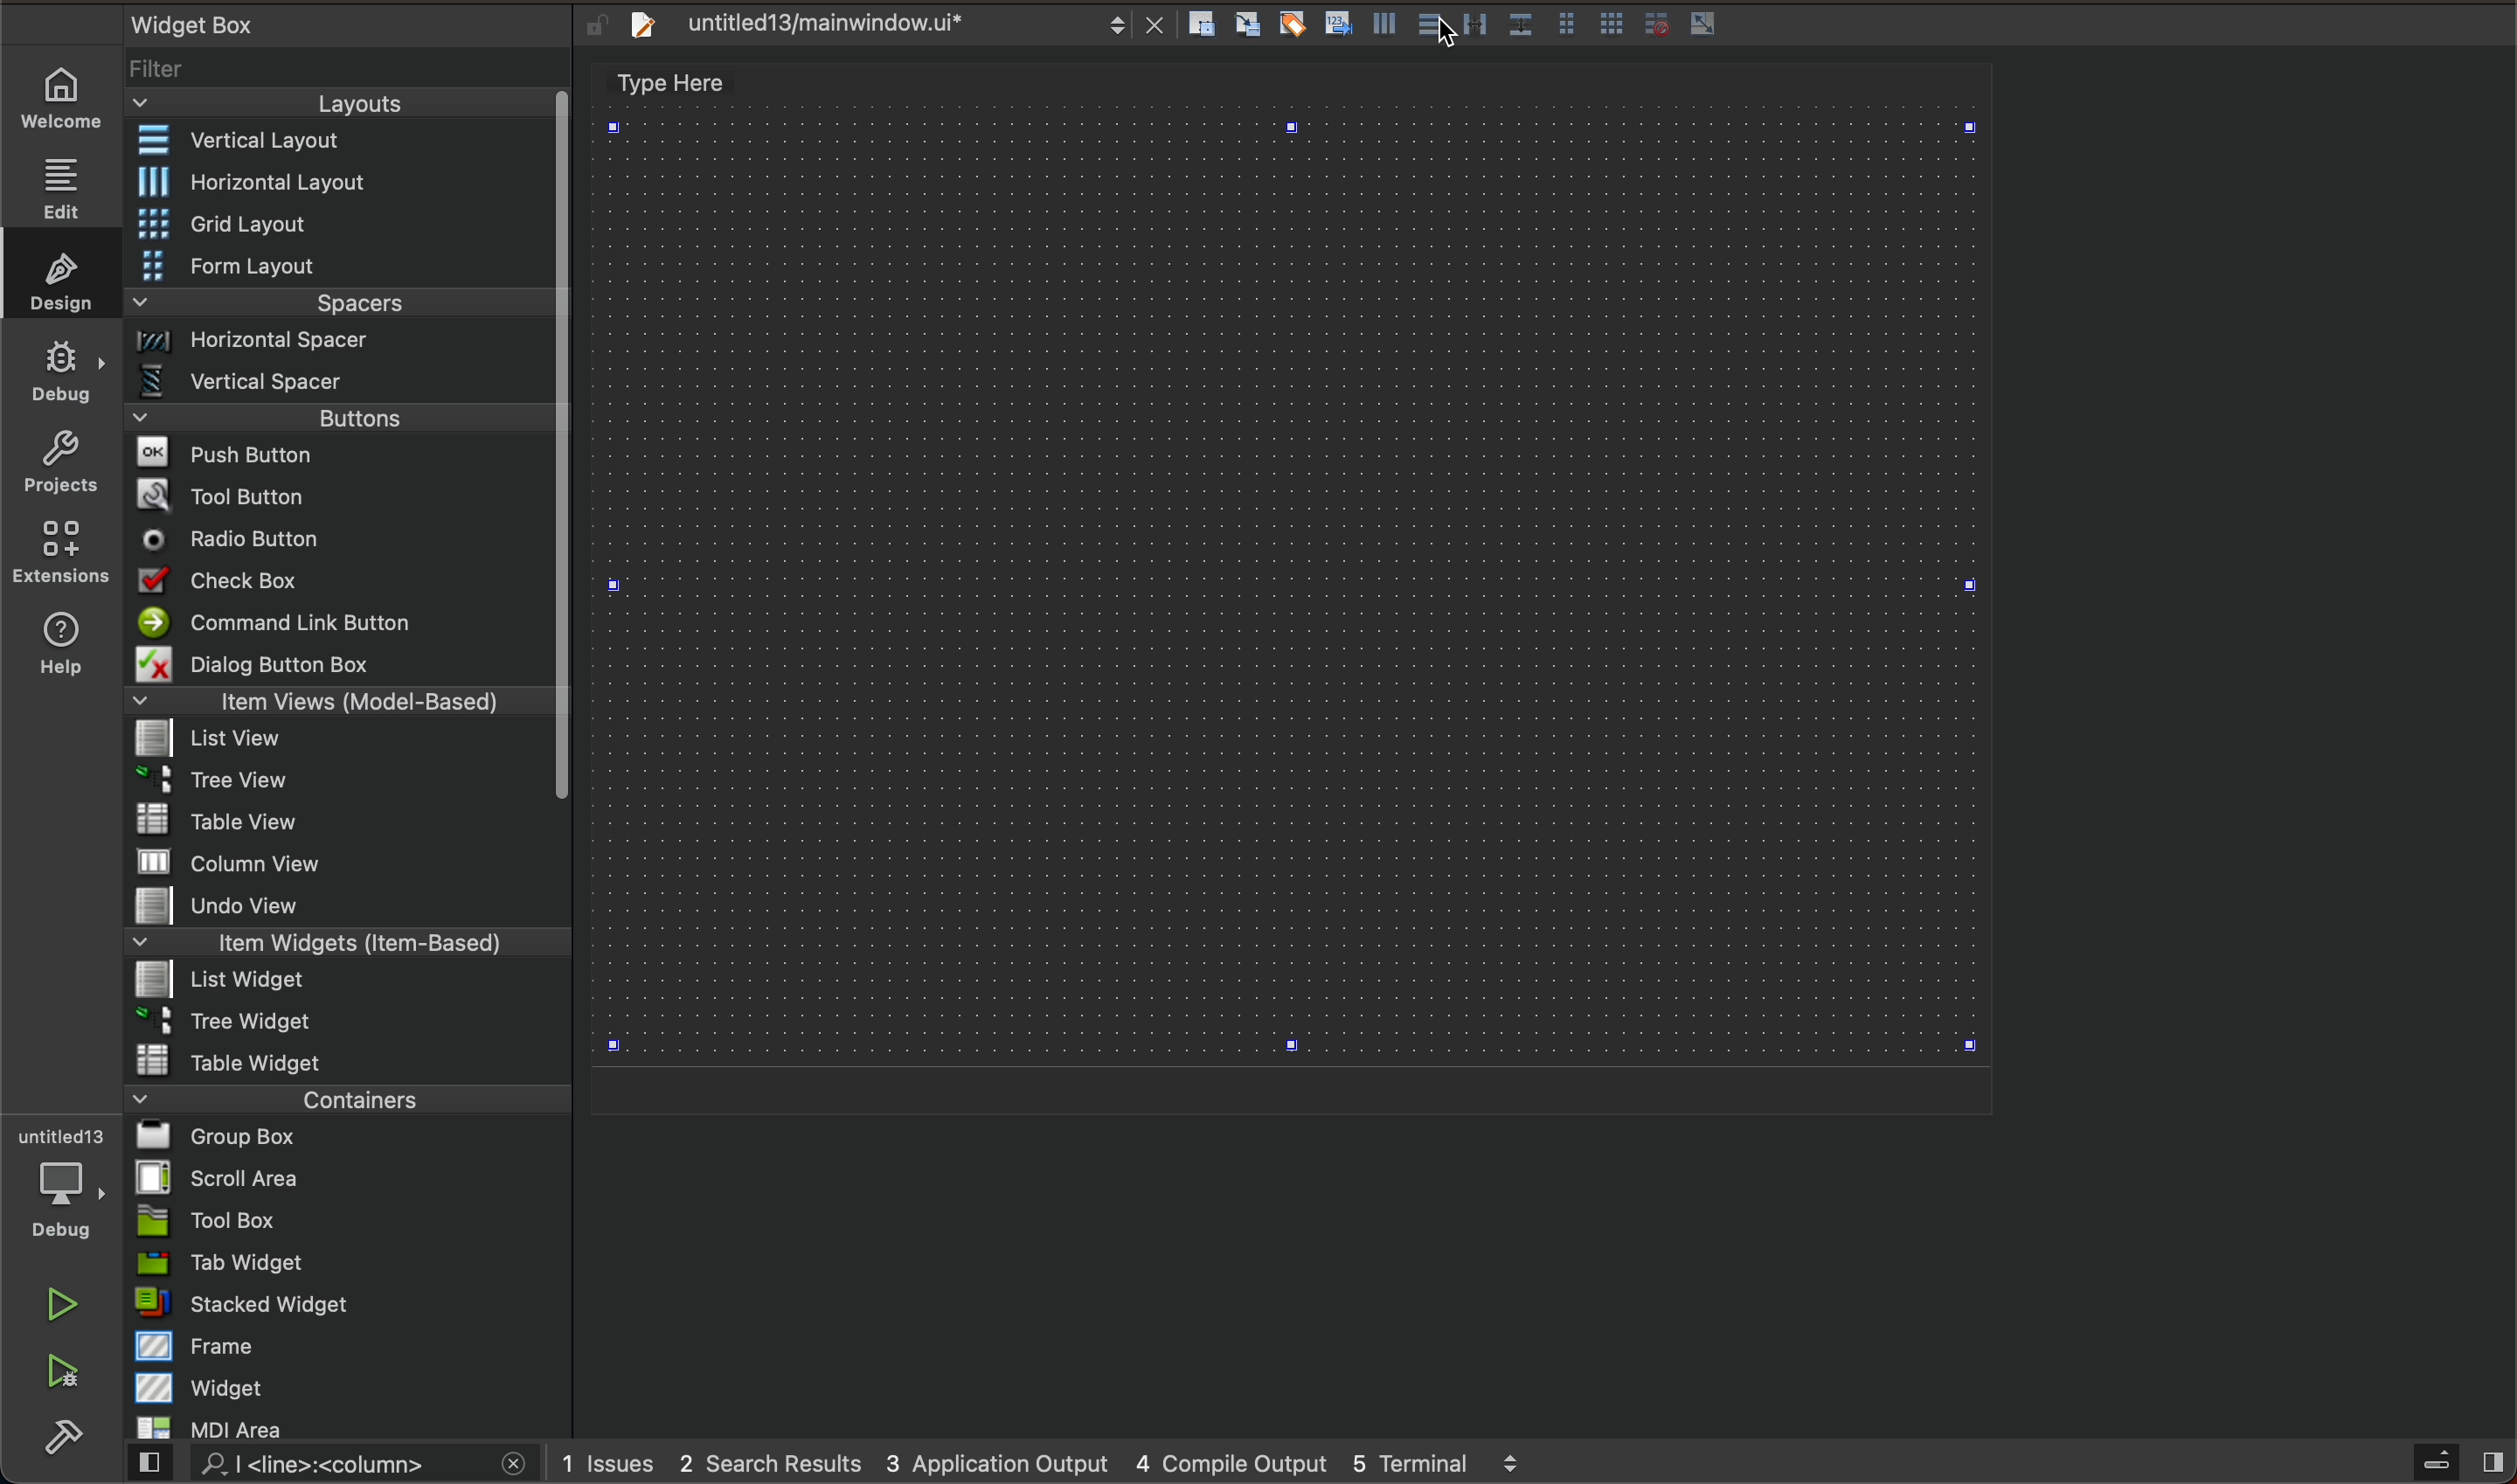 The width and height of the screenshot is (2517, 1484). What do you see at coordinates (341, 264) in the screenshot?
I see `form layout` at bounding box center [341, 264].